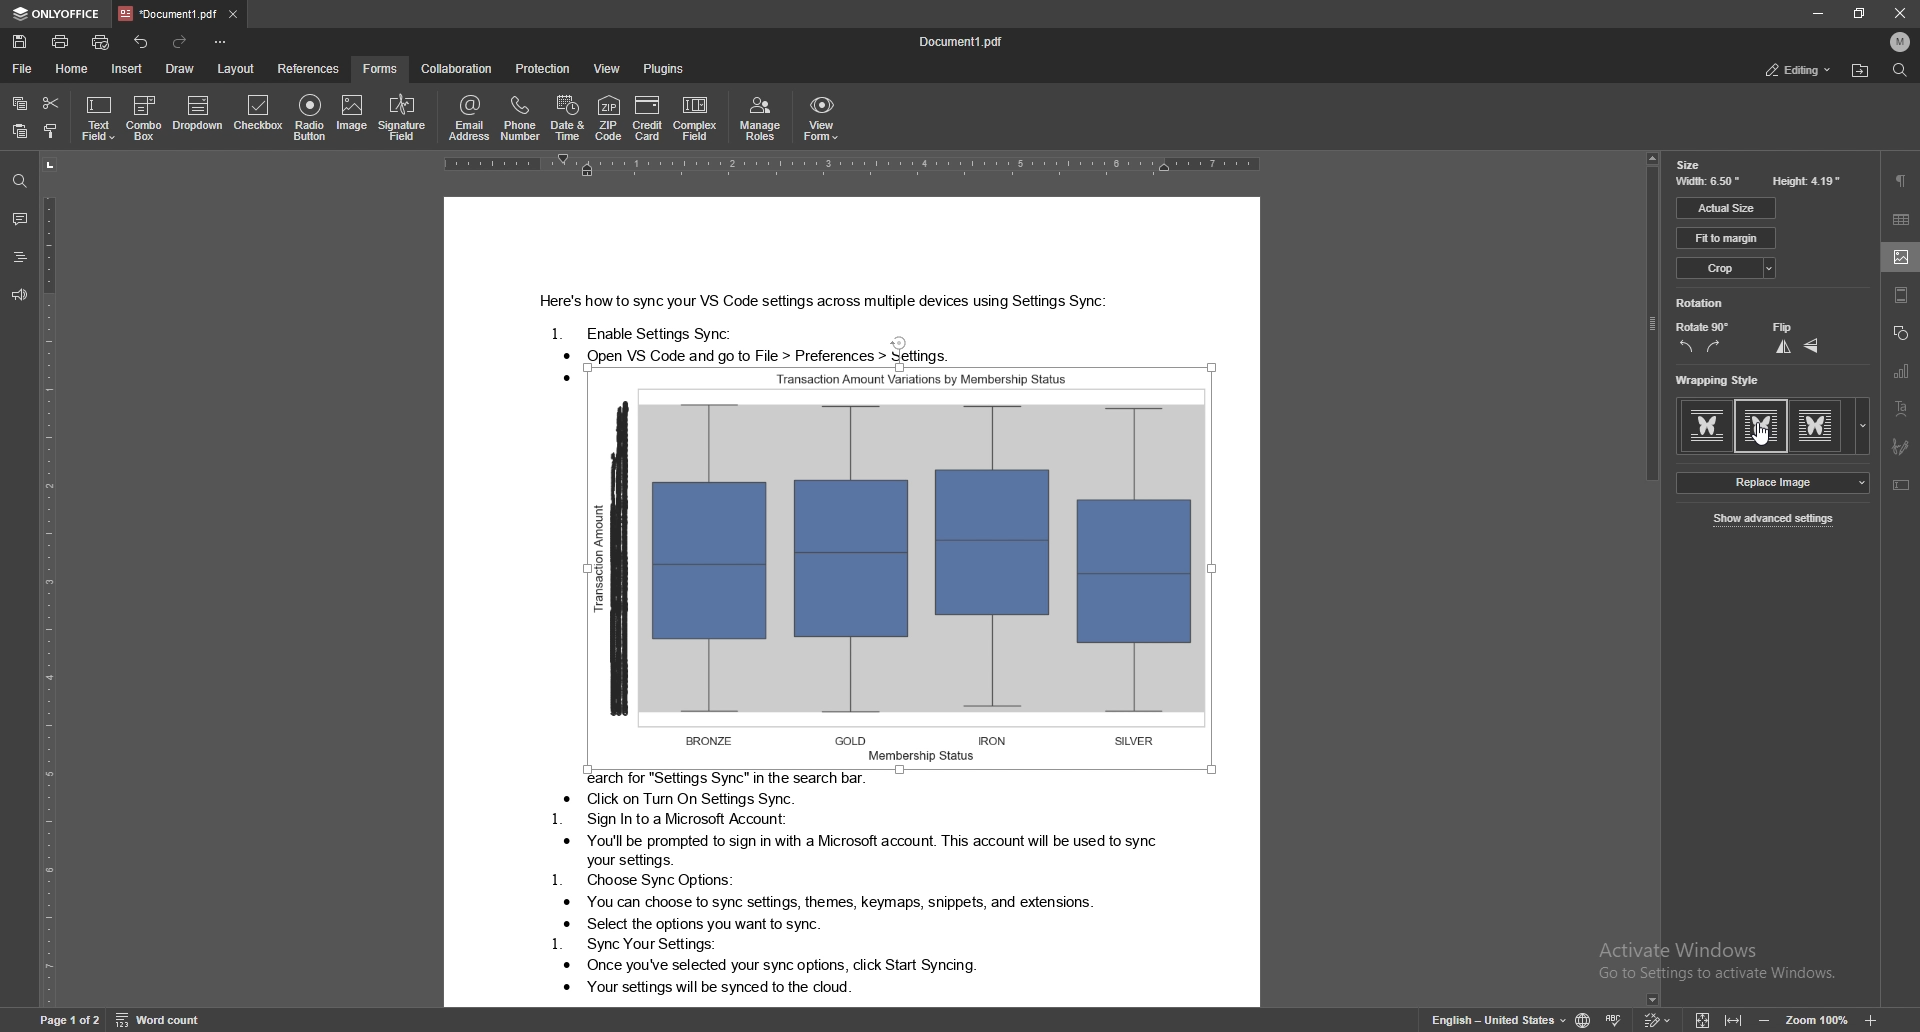 The height and width of the screenshot is (1032, 1920). I want to click on forms, so click(380, 69).